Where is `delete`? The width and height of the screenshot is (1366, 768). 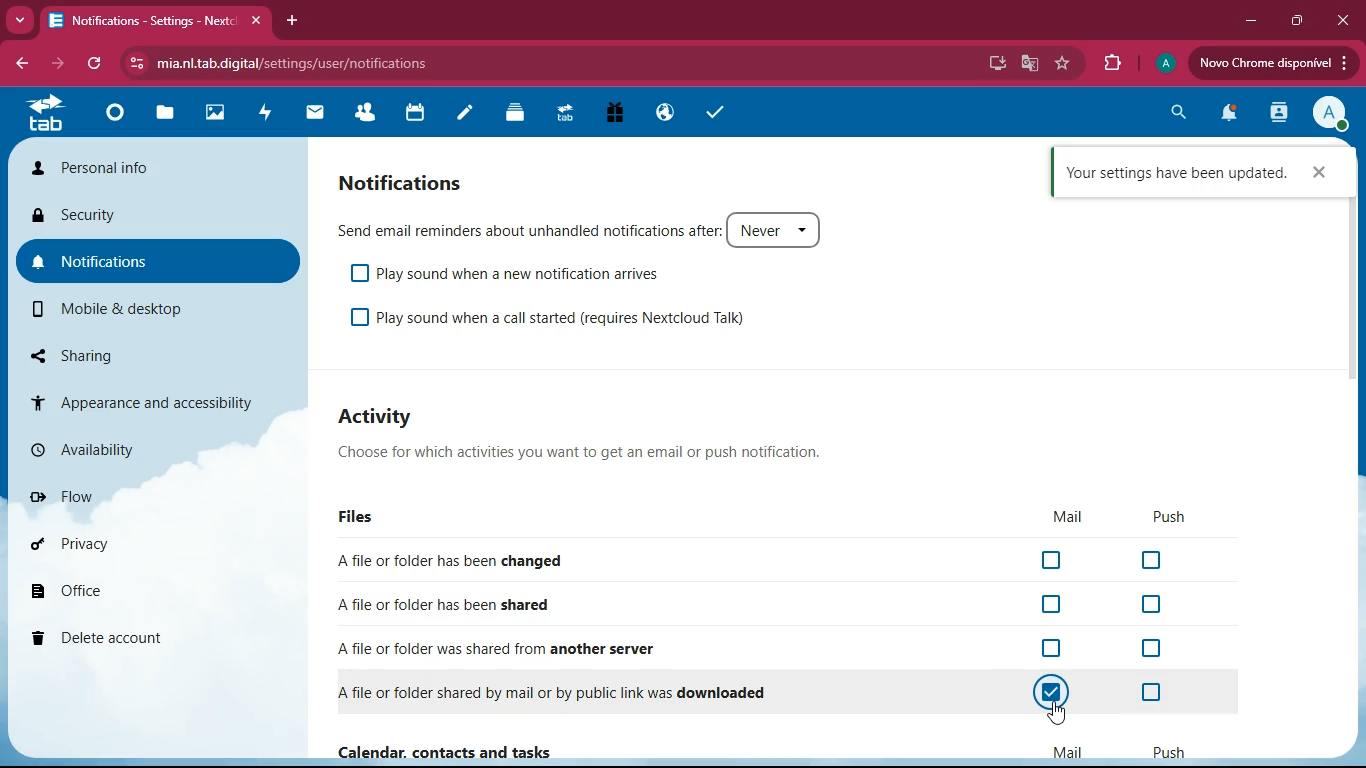
delete is located at coordinates (122, 639).